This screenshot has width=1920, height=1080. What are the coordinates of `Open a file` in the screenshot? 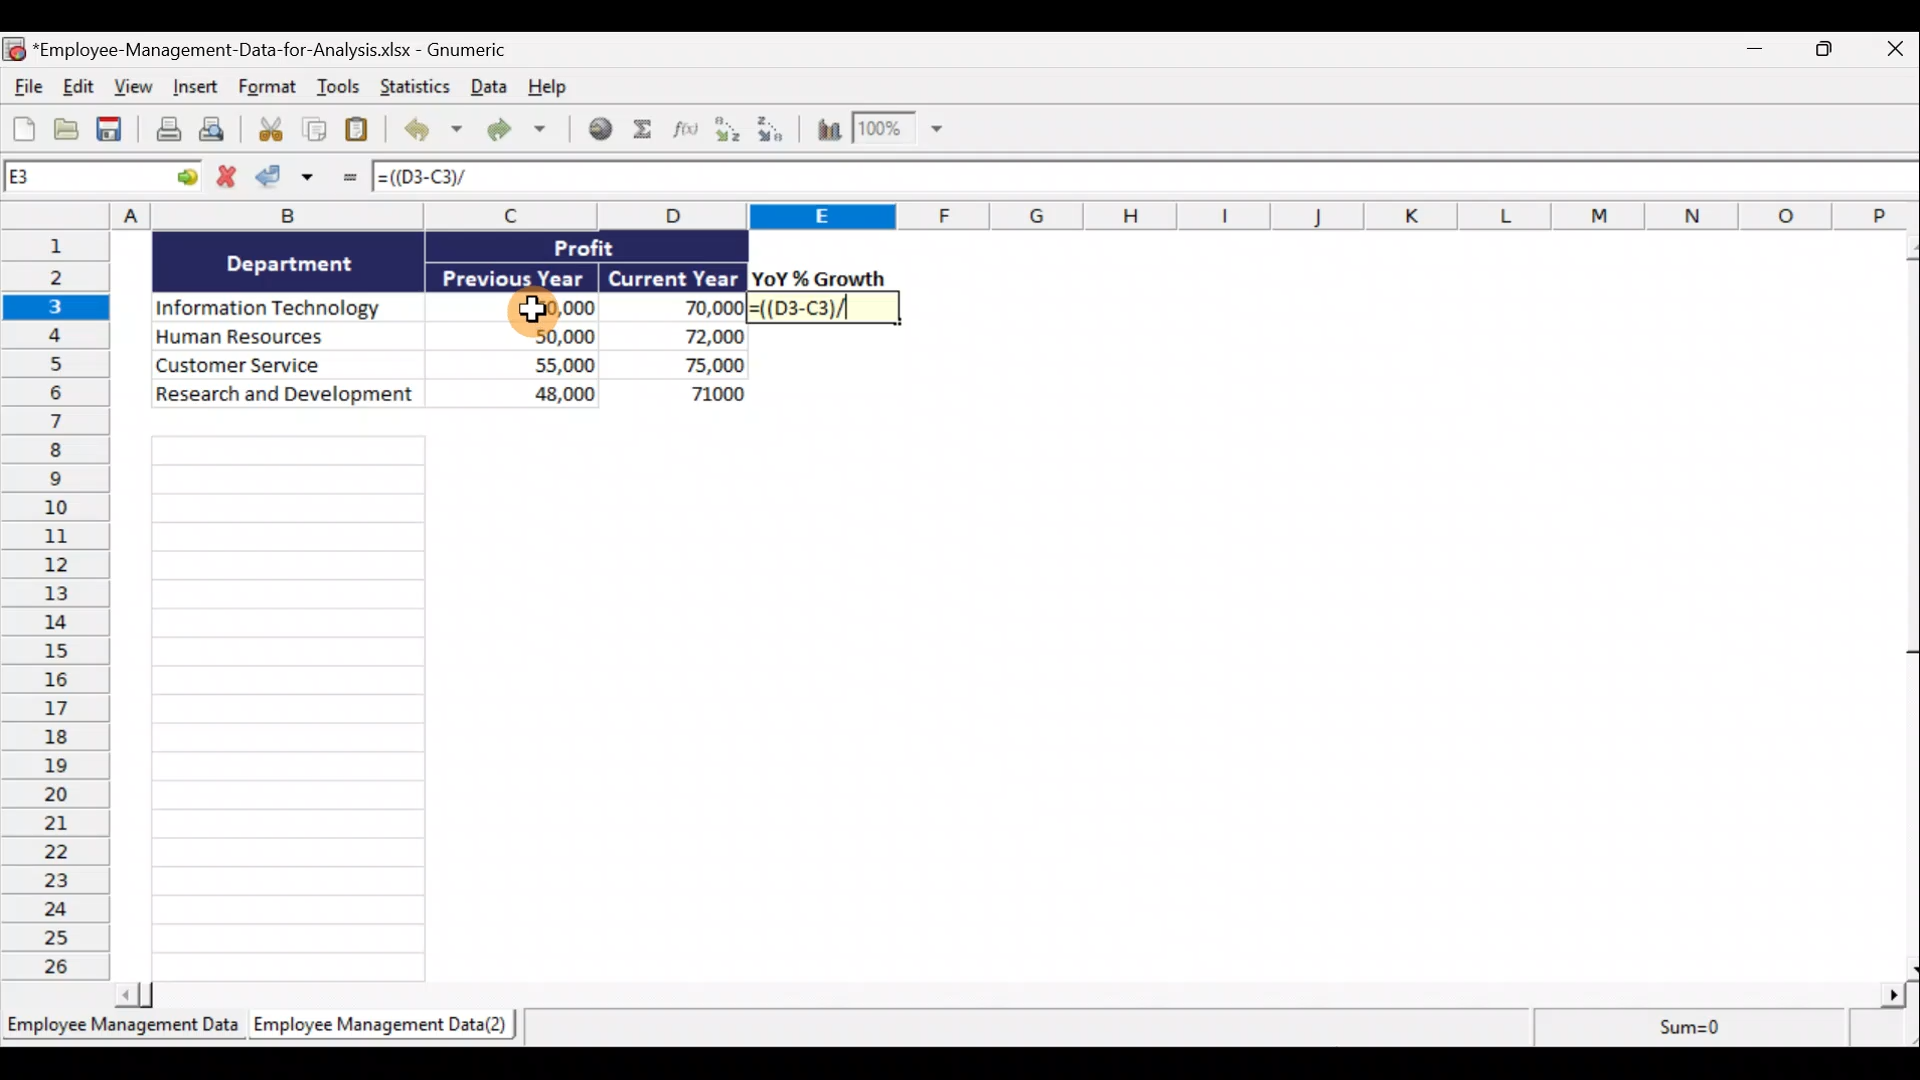 It's located at (68, 129).